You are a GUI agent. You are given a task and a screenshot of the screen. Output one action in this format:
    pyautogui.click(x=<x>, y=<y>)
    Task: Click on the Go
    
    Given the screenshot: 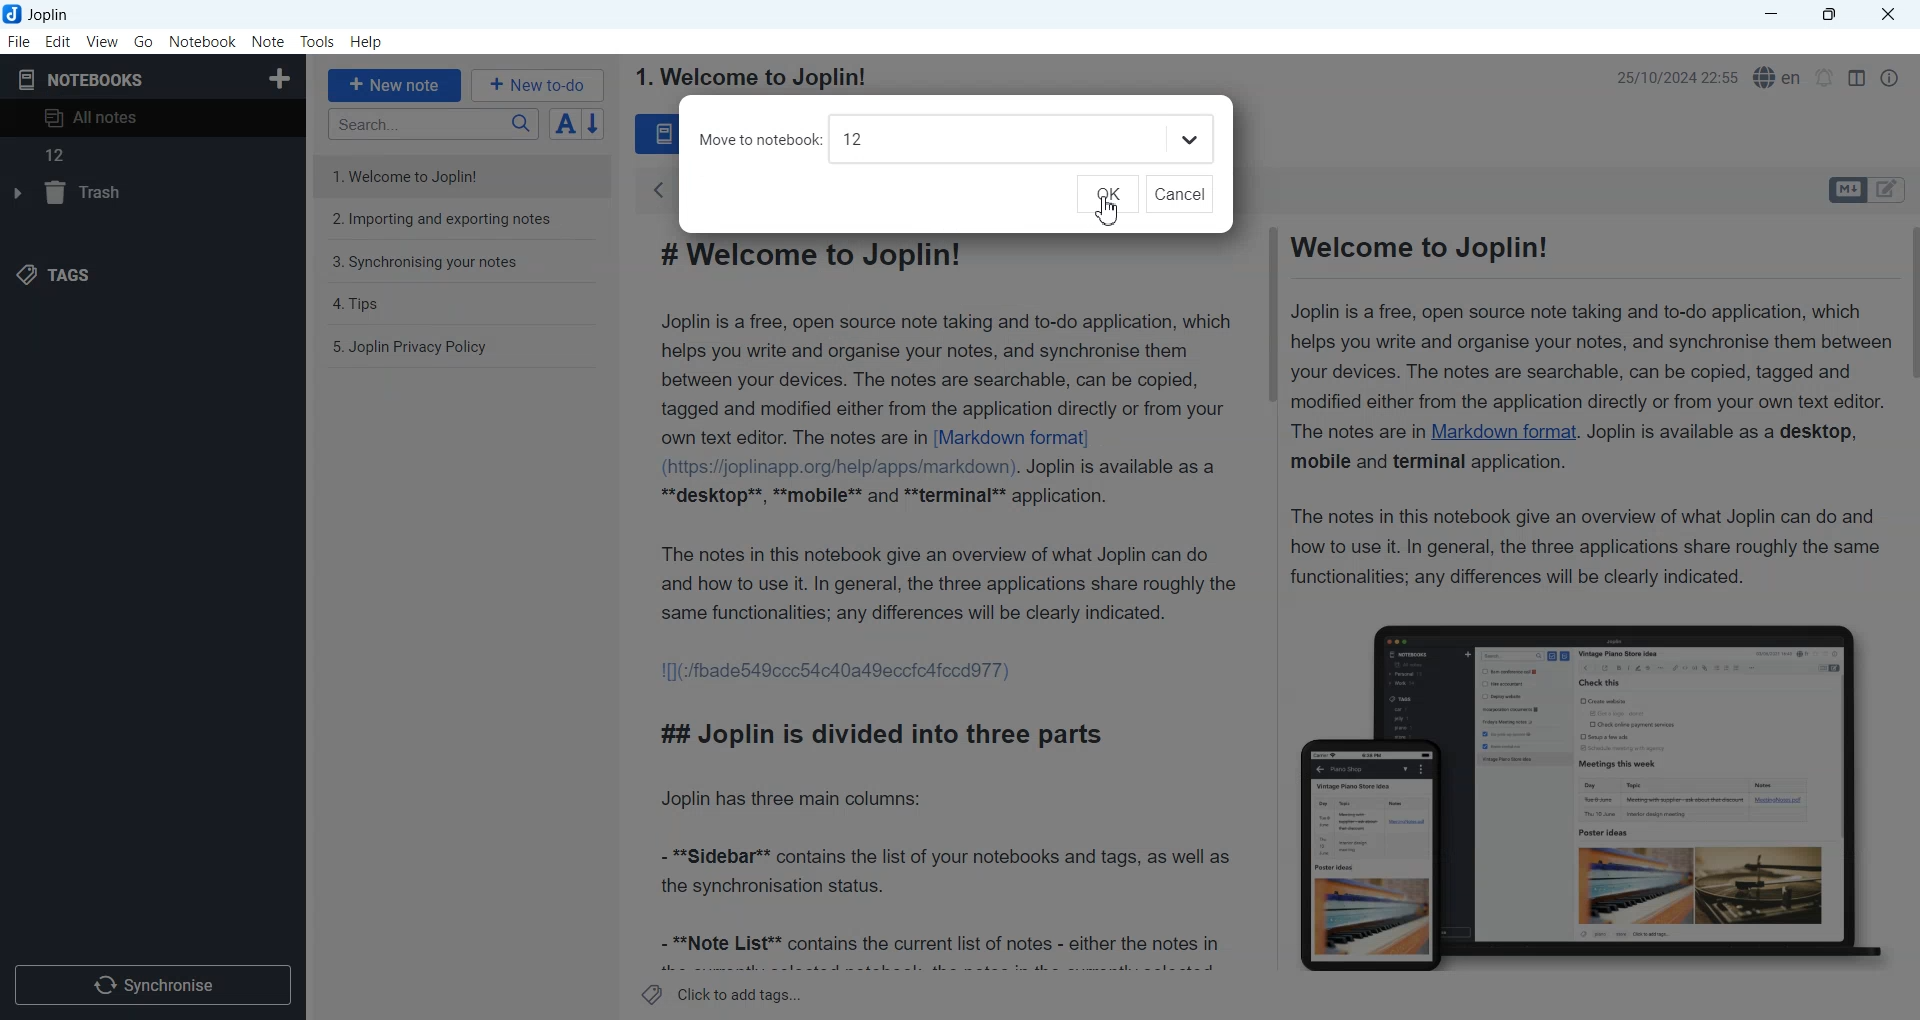 What is the action you would take?
    pyautogui.click(x=145, y=41)
    